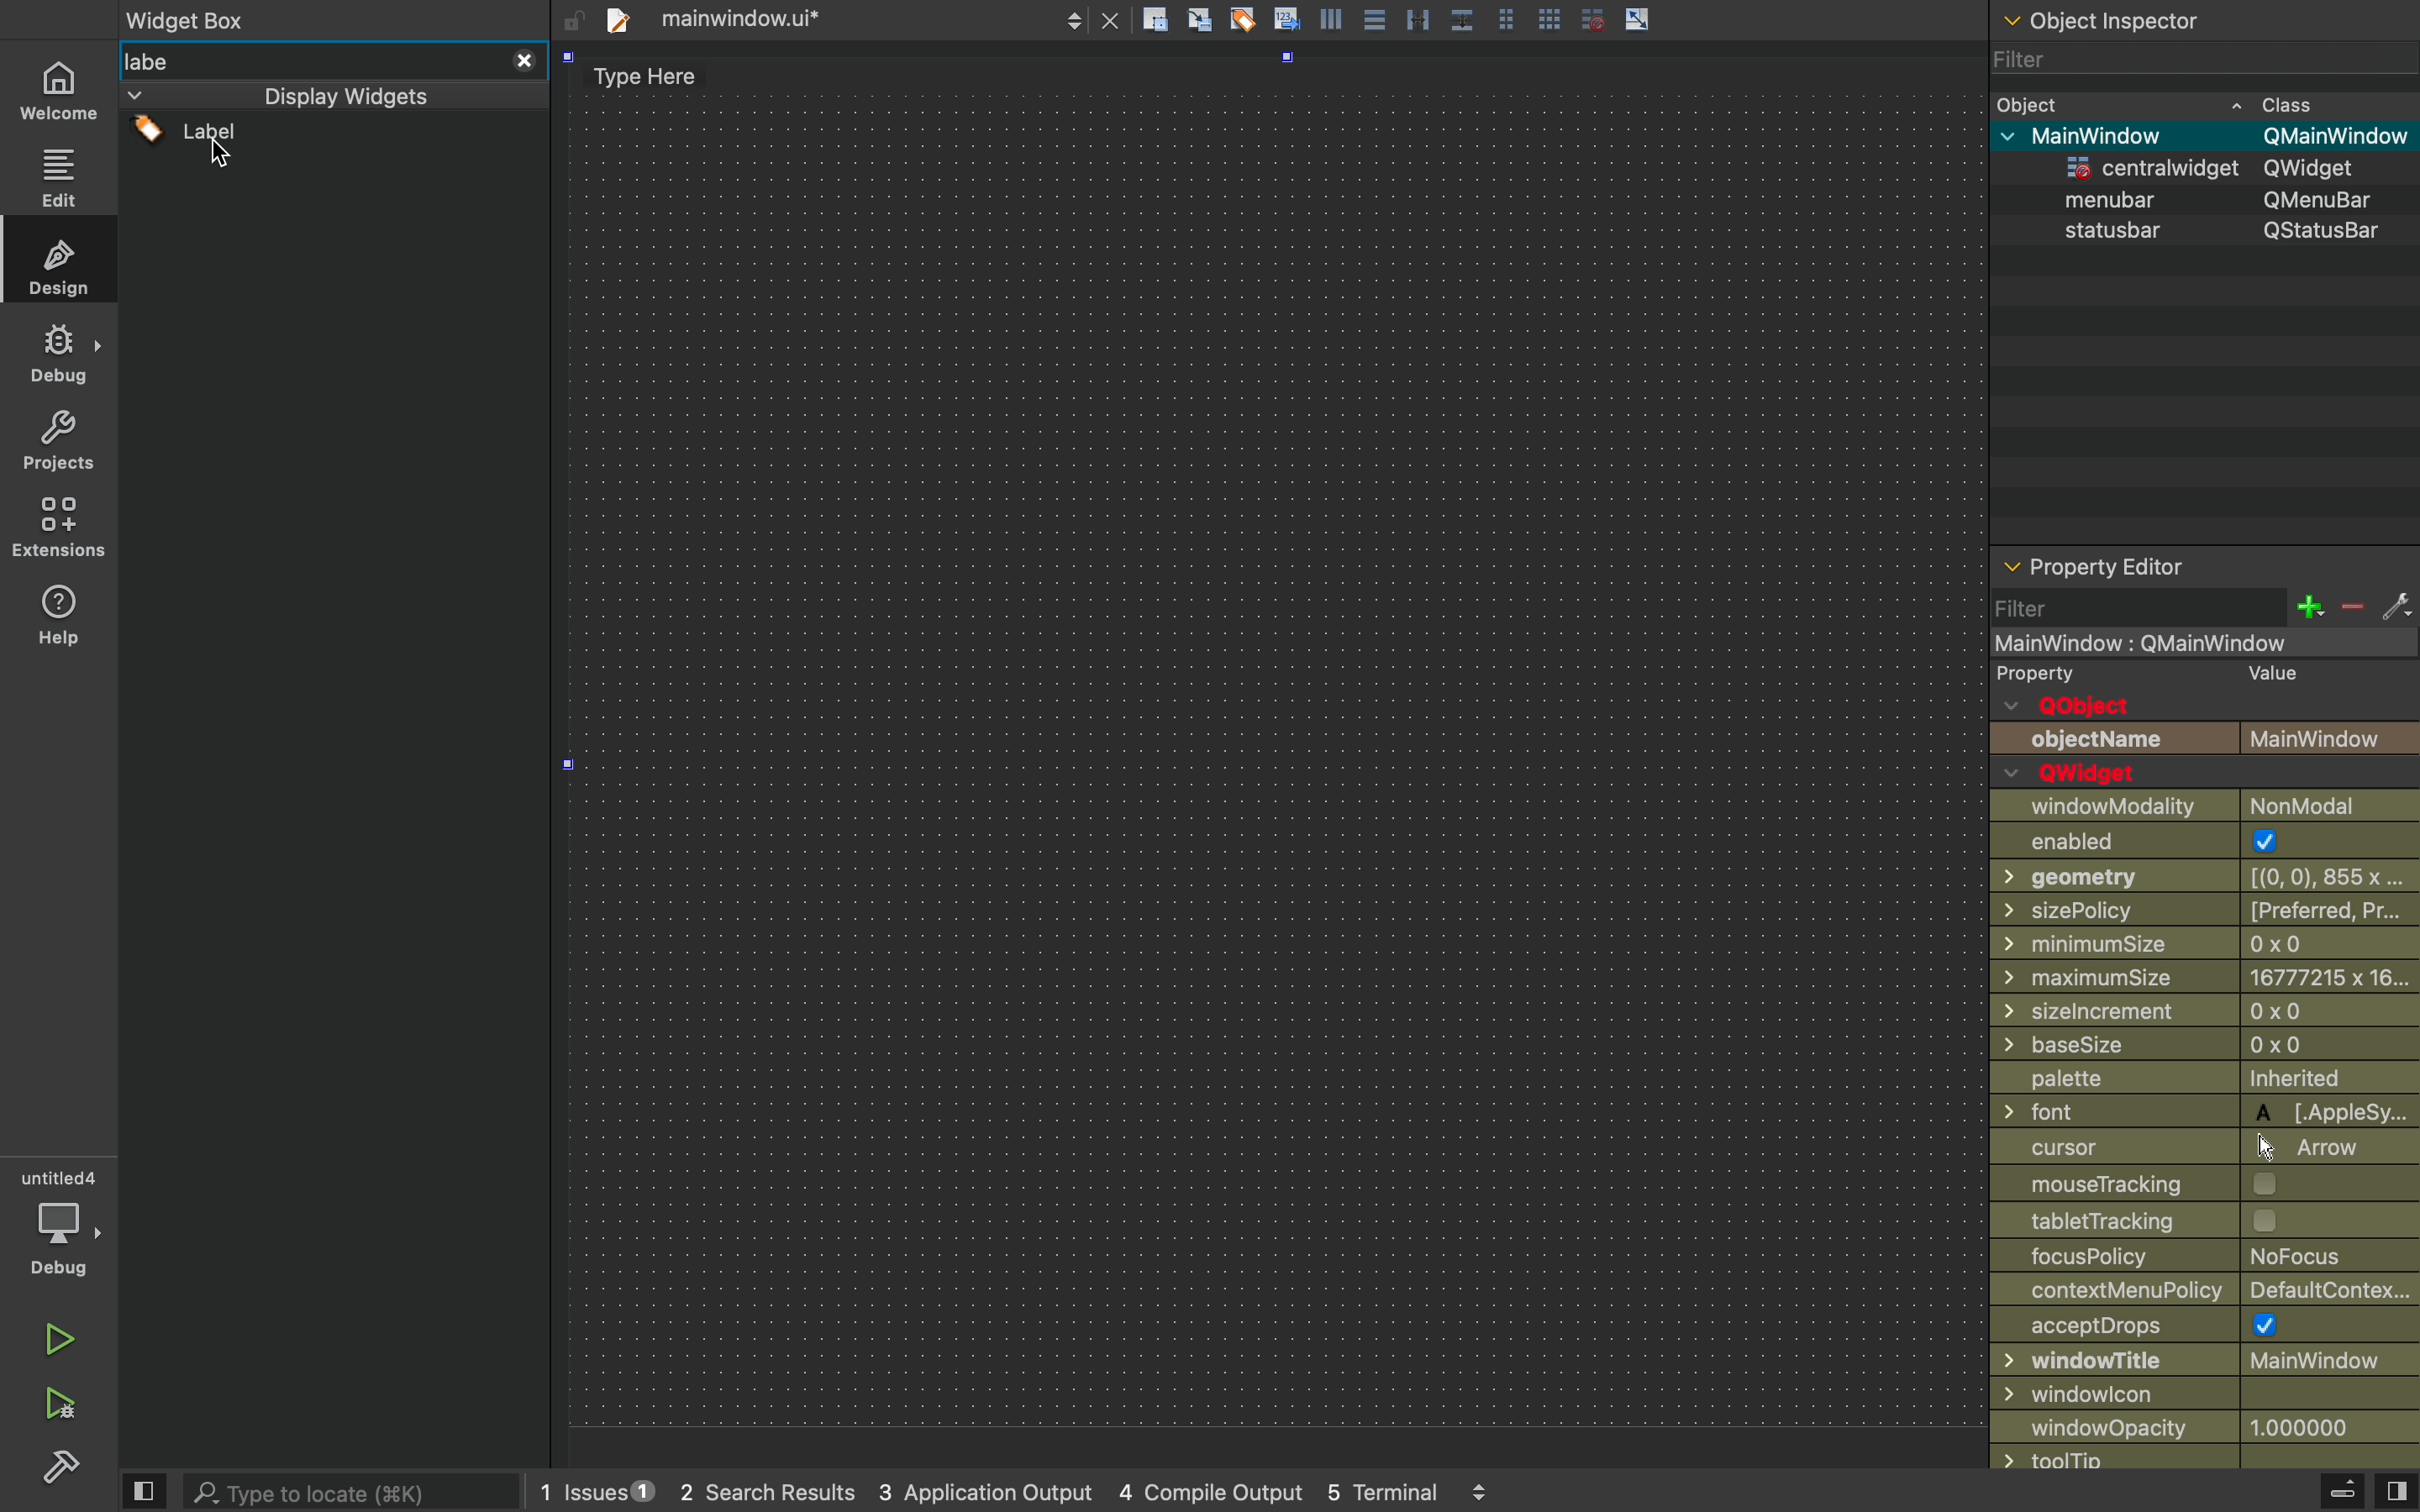 The width and height of the screenshot is (2420, 1512). I want to click on environmnt, so click(56, 527).